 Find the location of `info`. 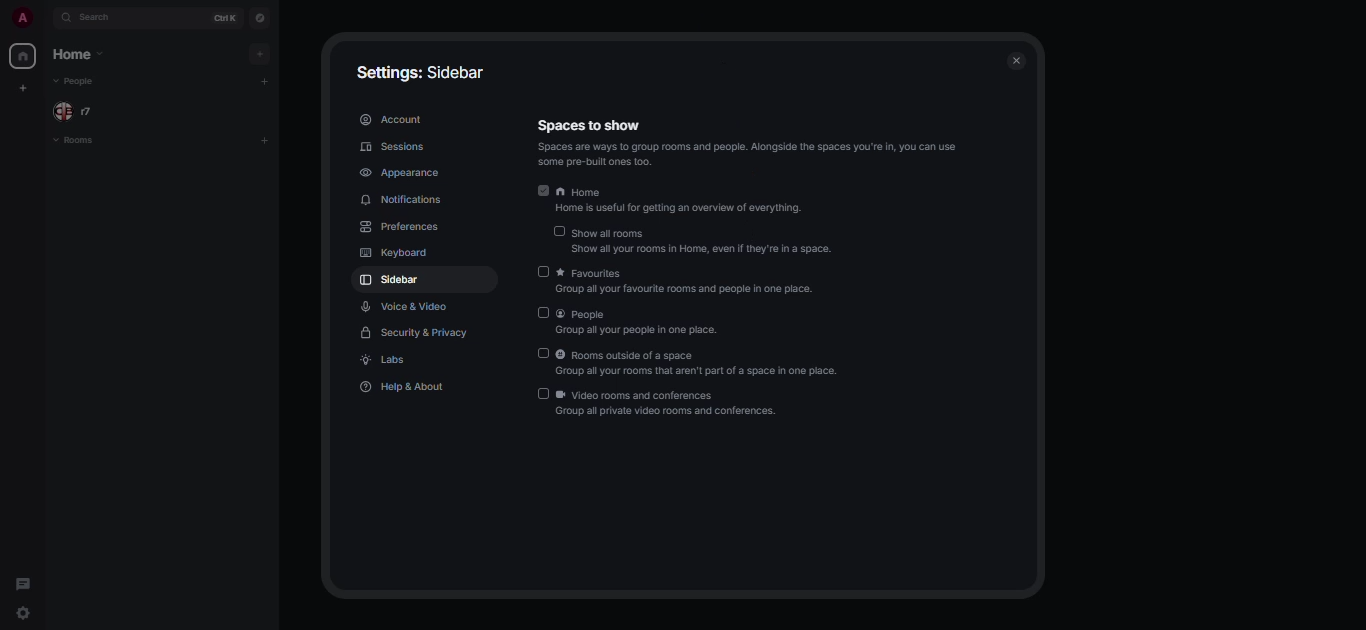

info is located at coordinates (758, 153).